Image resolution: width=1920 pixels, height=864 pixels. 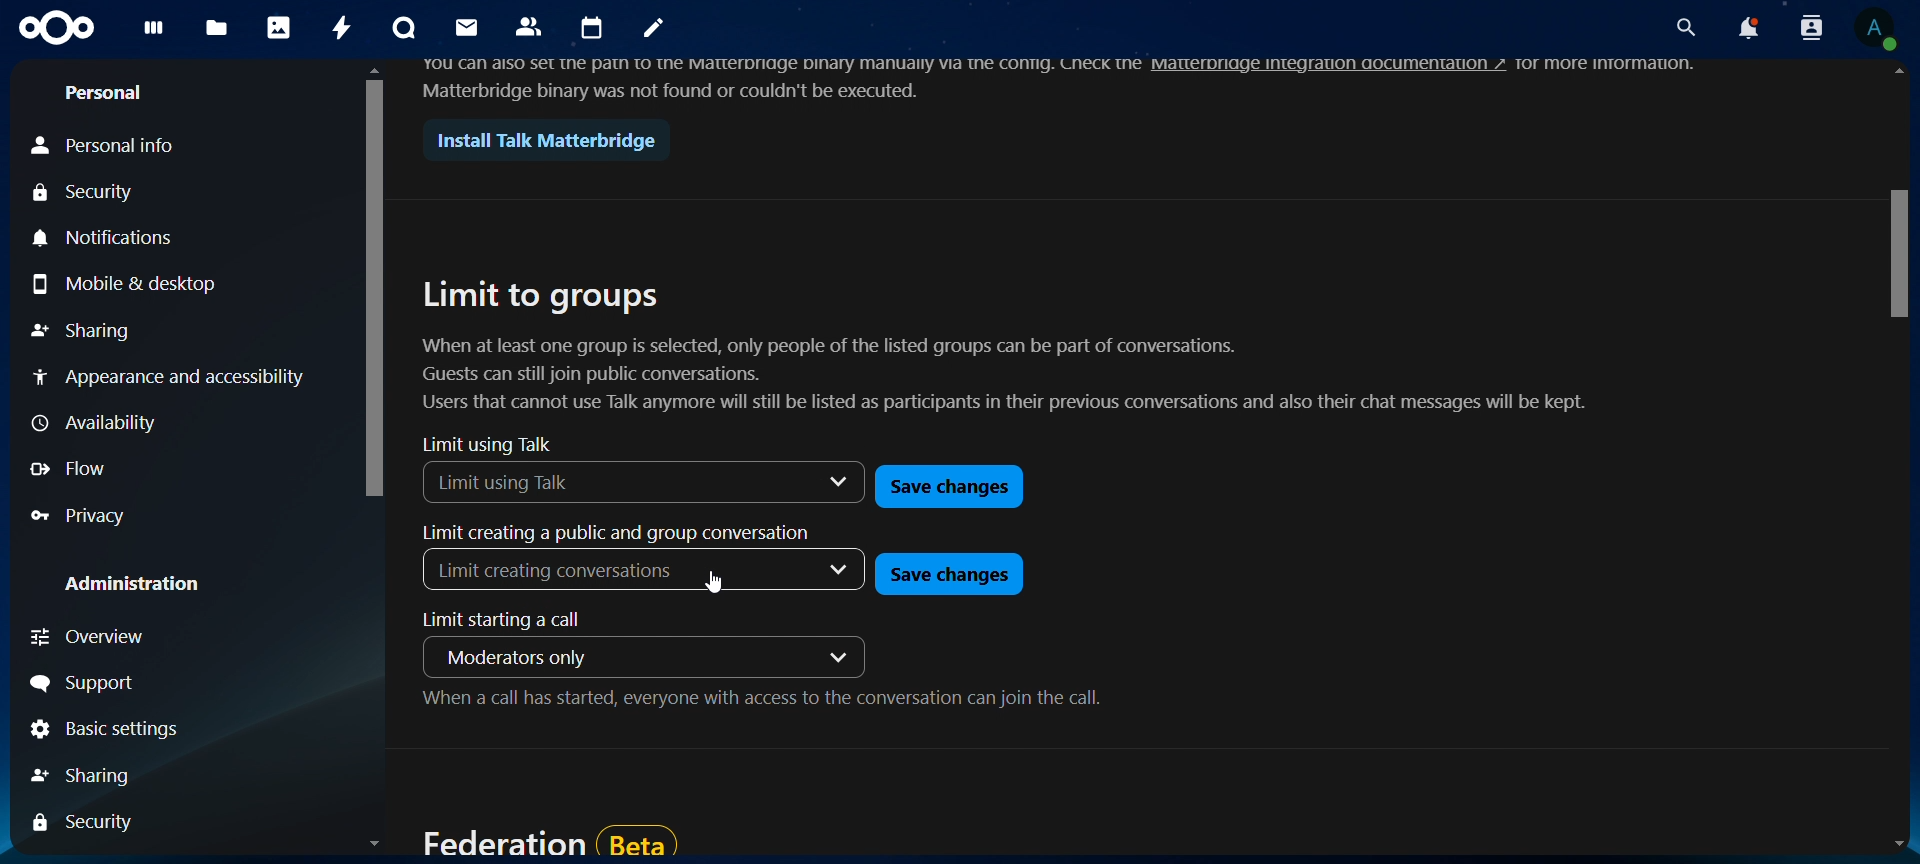 I want to click on mail, so click(x=468, y=30).